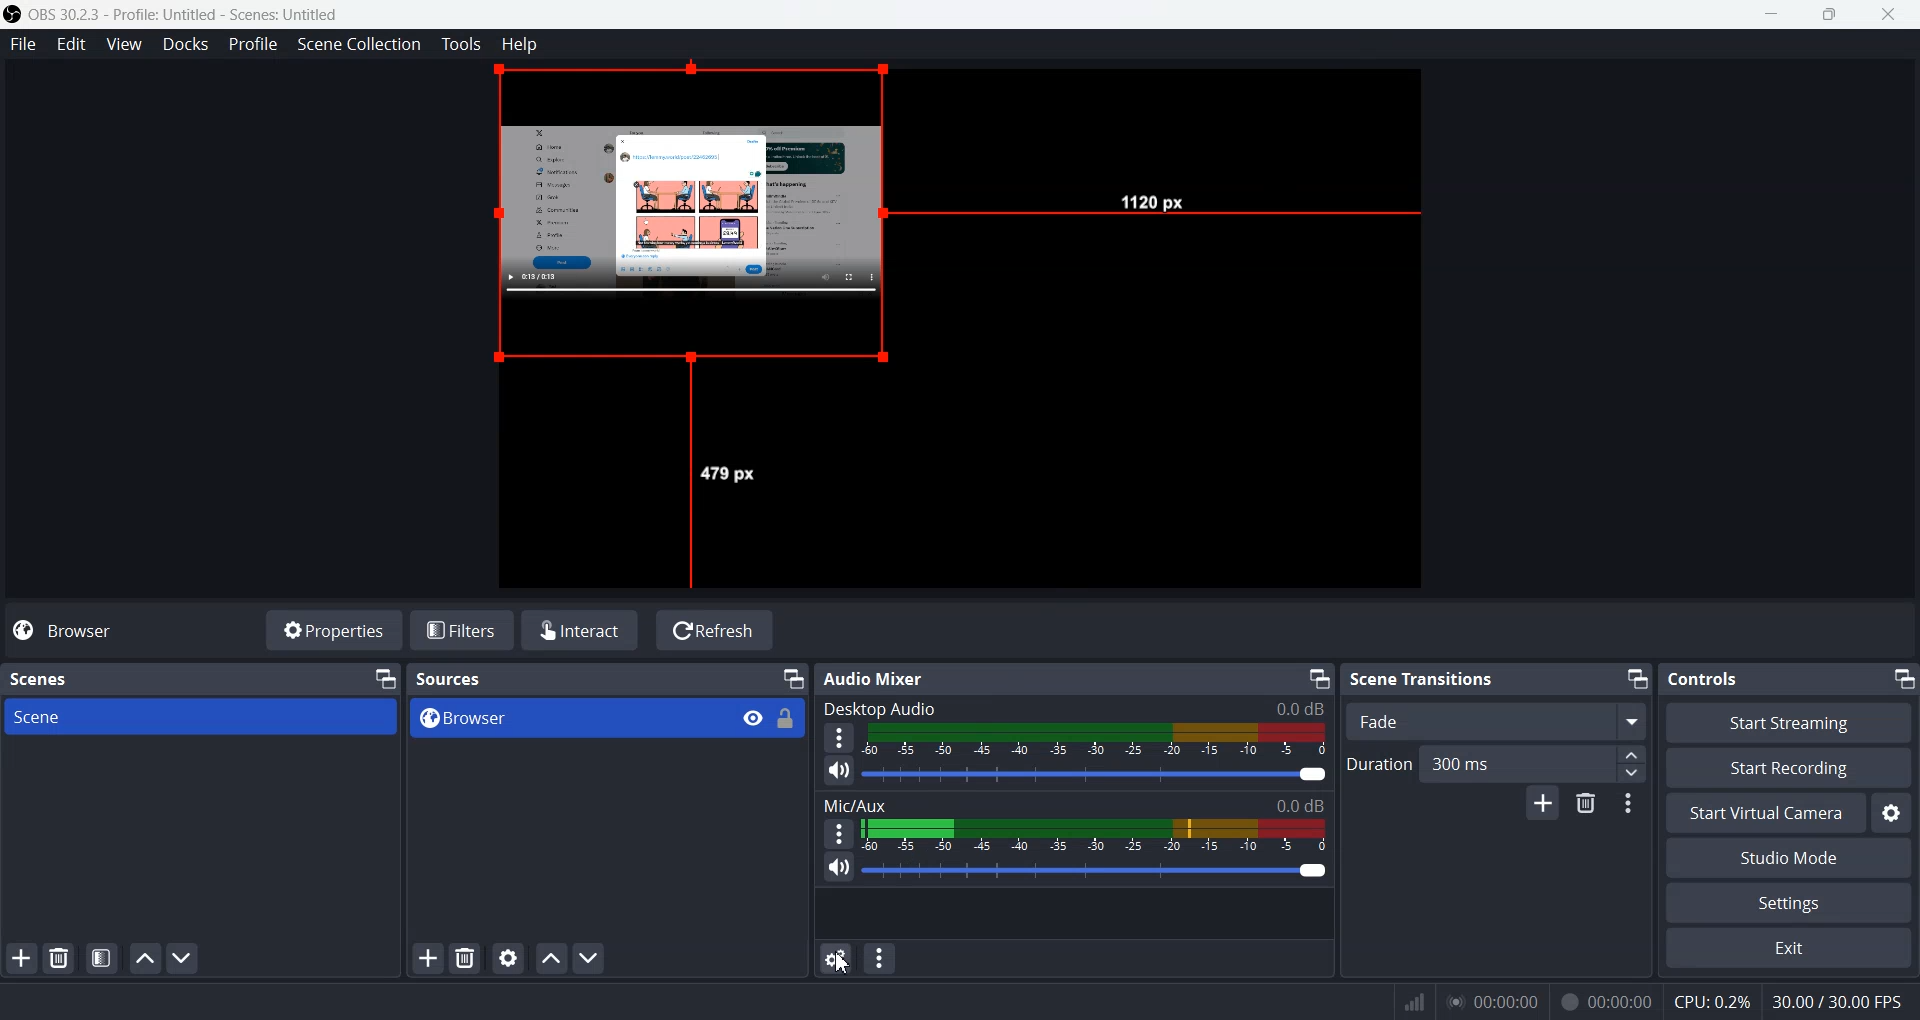  What do you see at coordinates (101, 960) in the screenshot?
I see `Open scene filter` at bounding box center [101, 960].